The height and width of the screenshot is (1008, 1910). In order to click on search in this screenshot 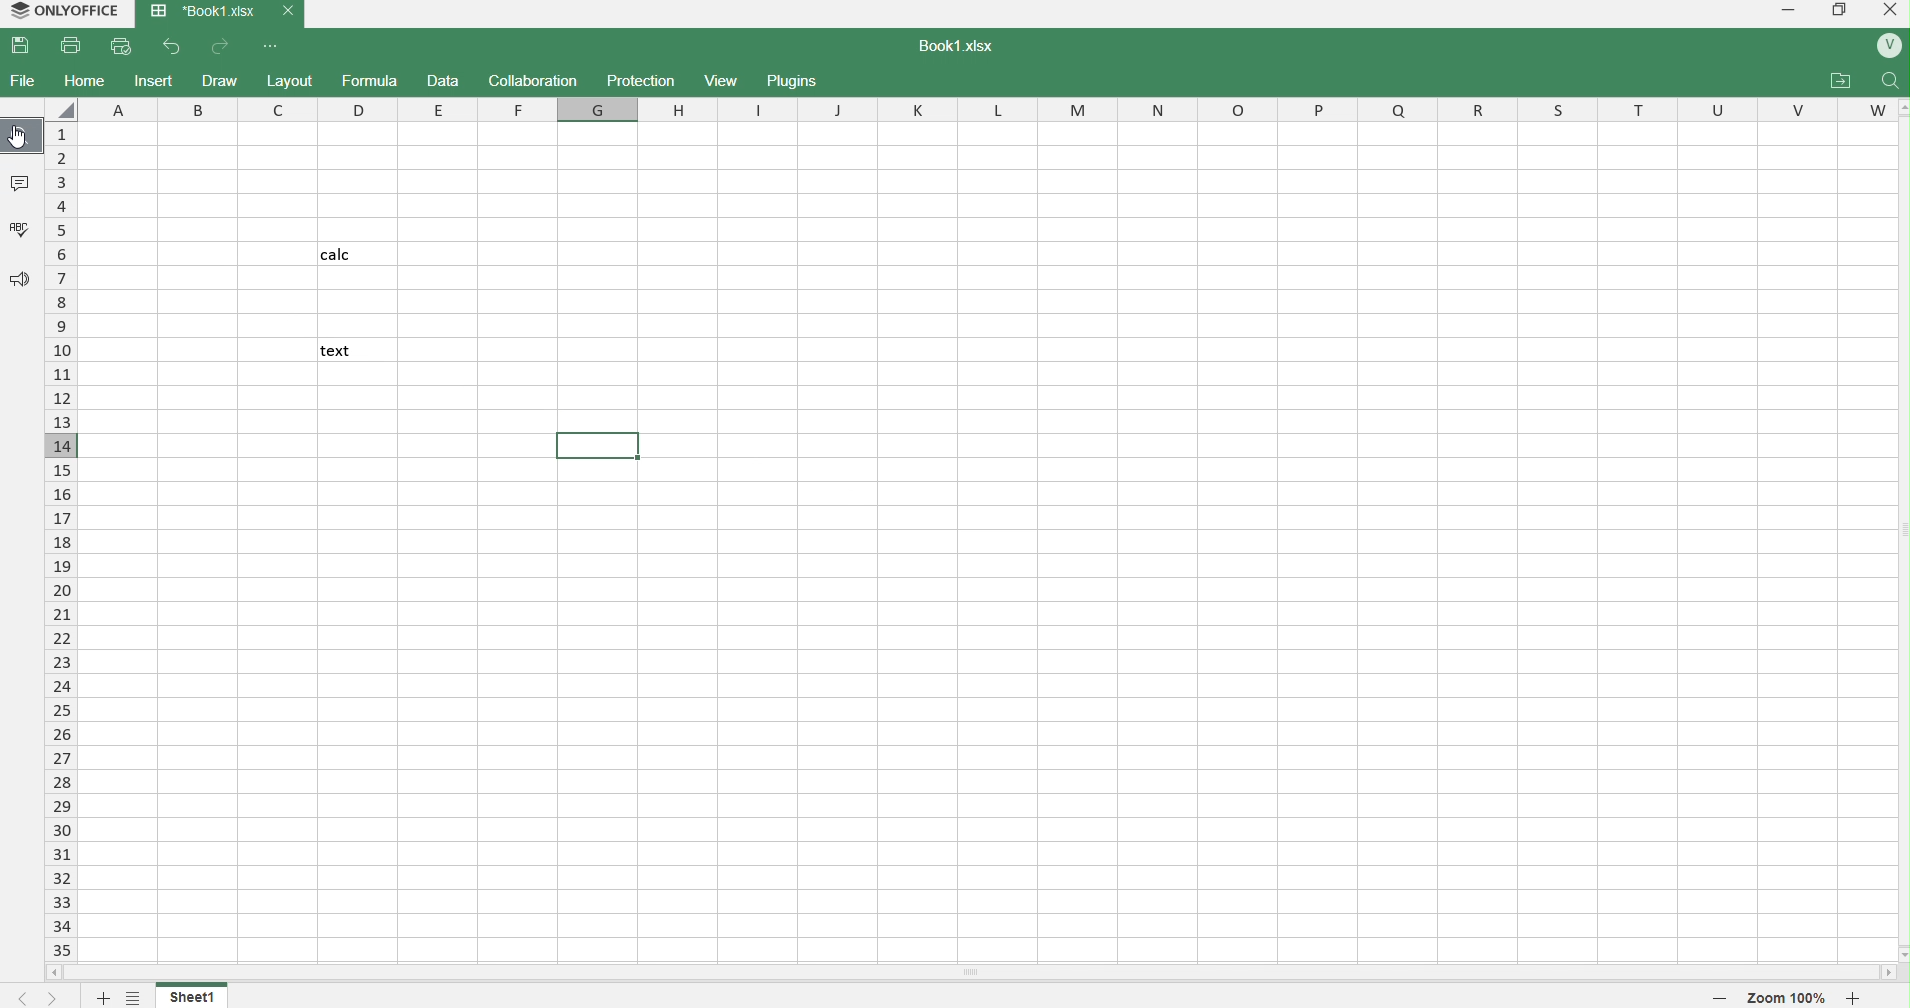, I will do `click(21, 136)`.